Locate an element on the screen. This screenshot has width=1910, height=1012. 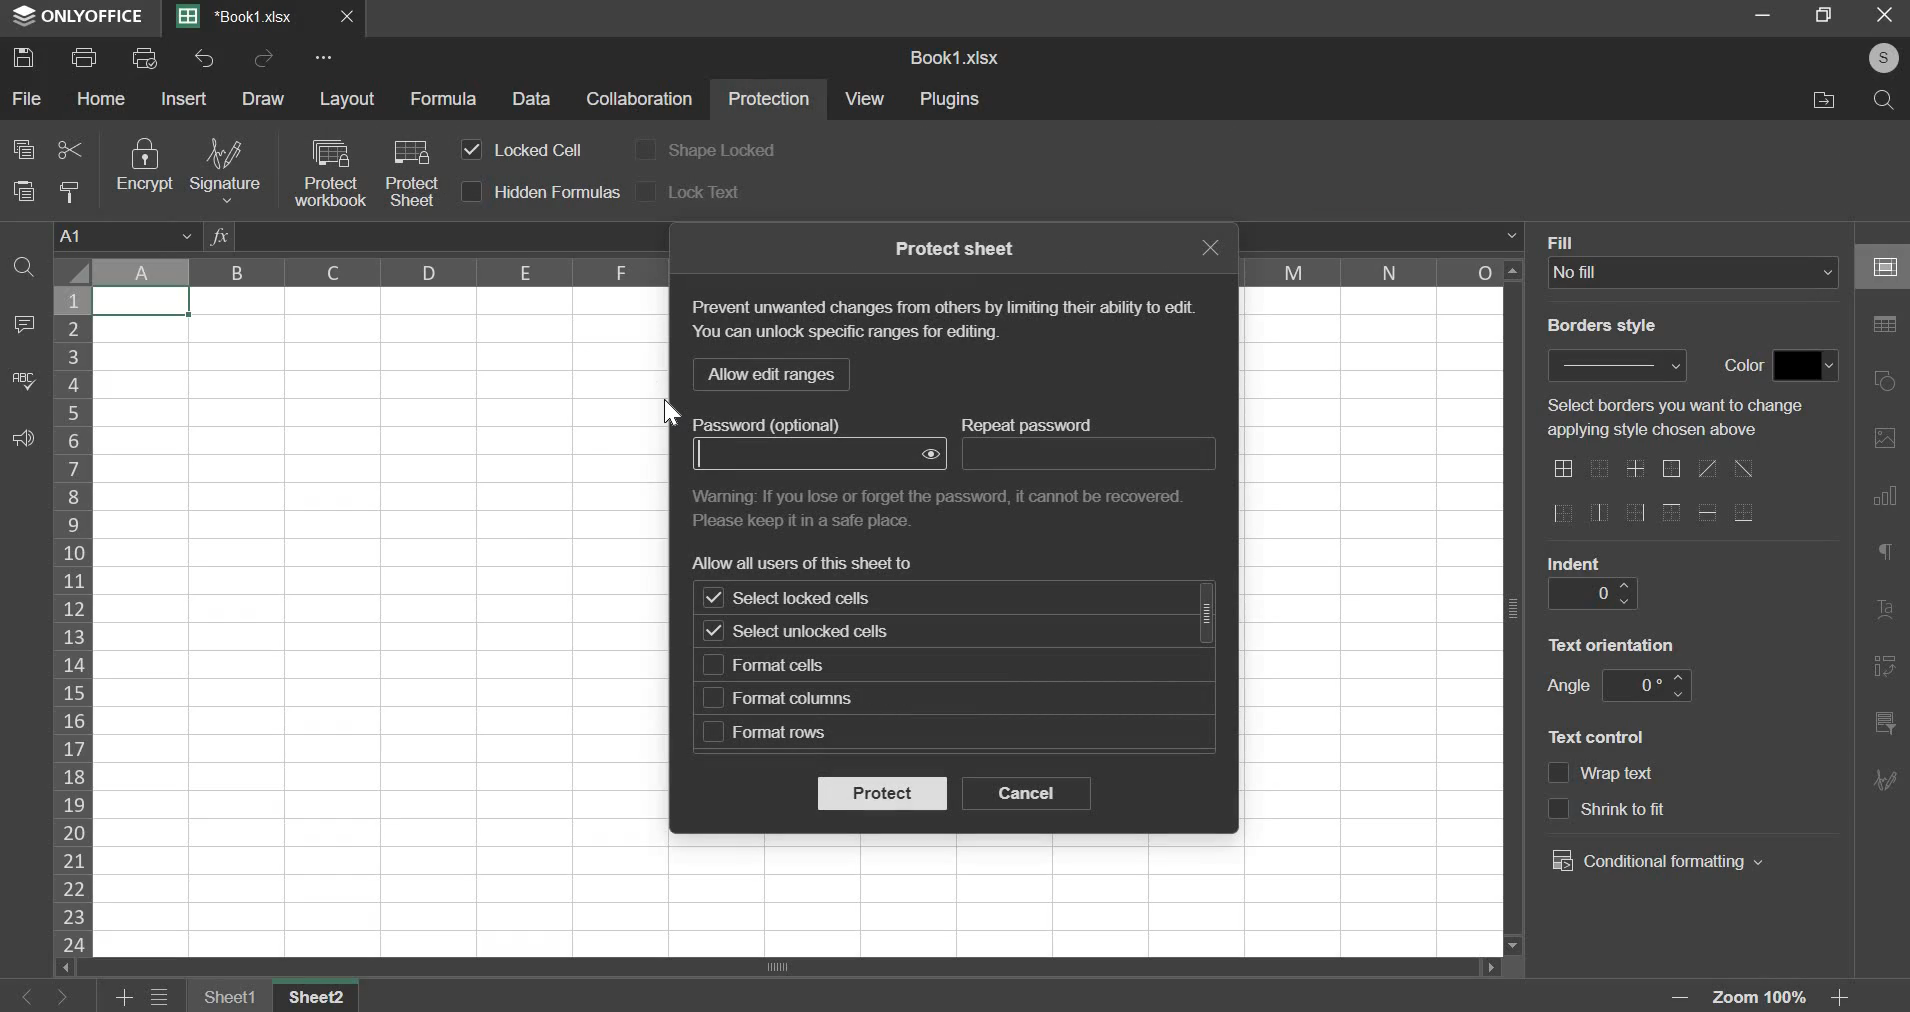
text is located at coordinates (1685, 419).